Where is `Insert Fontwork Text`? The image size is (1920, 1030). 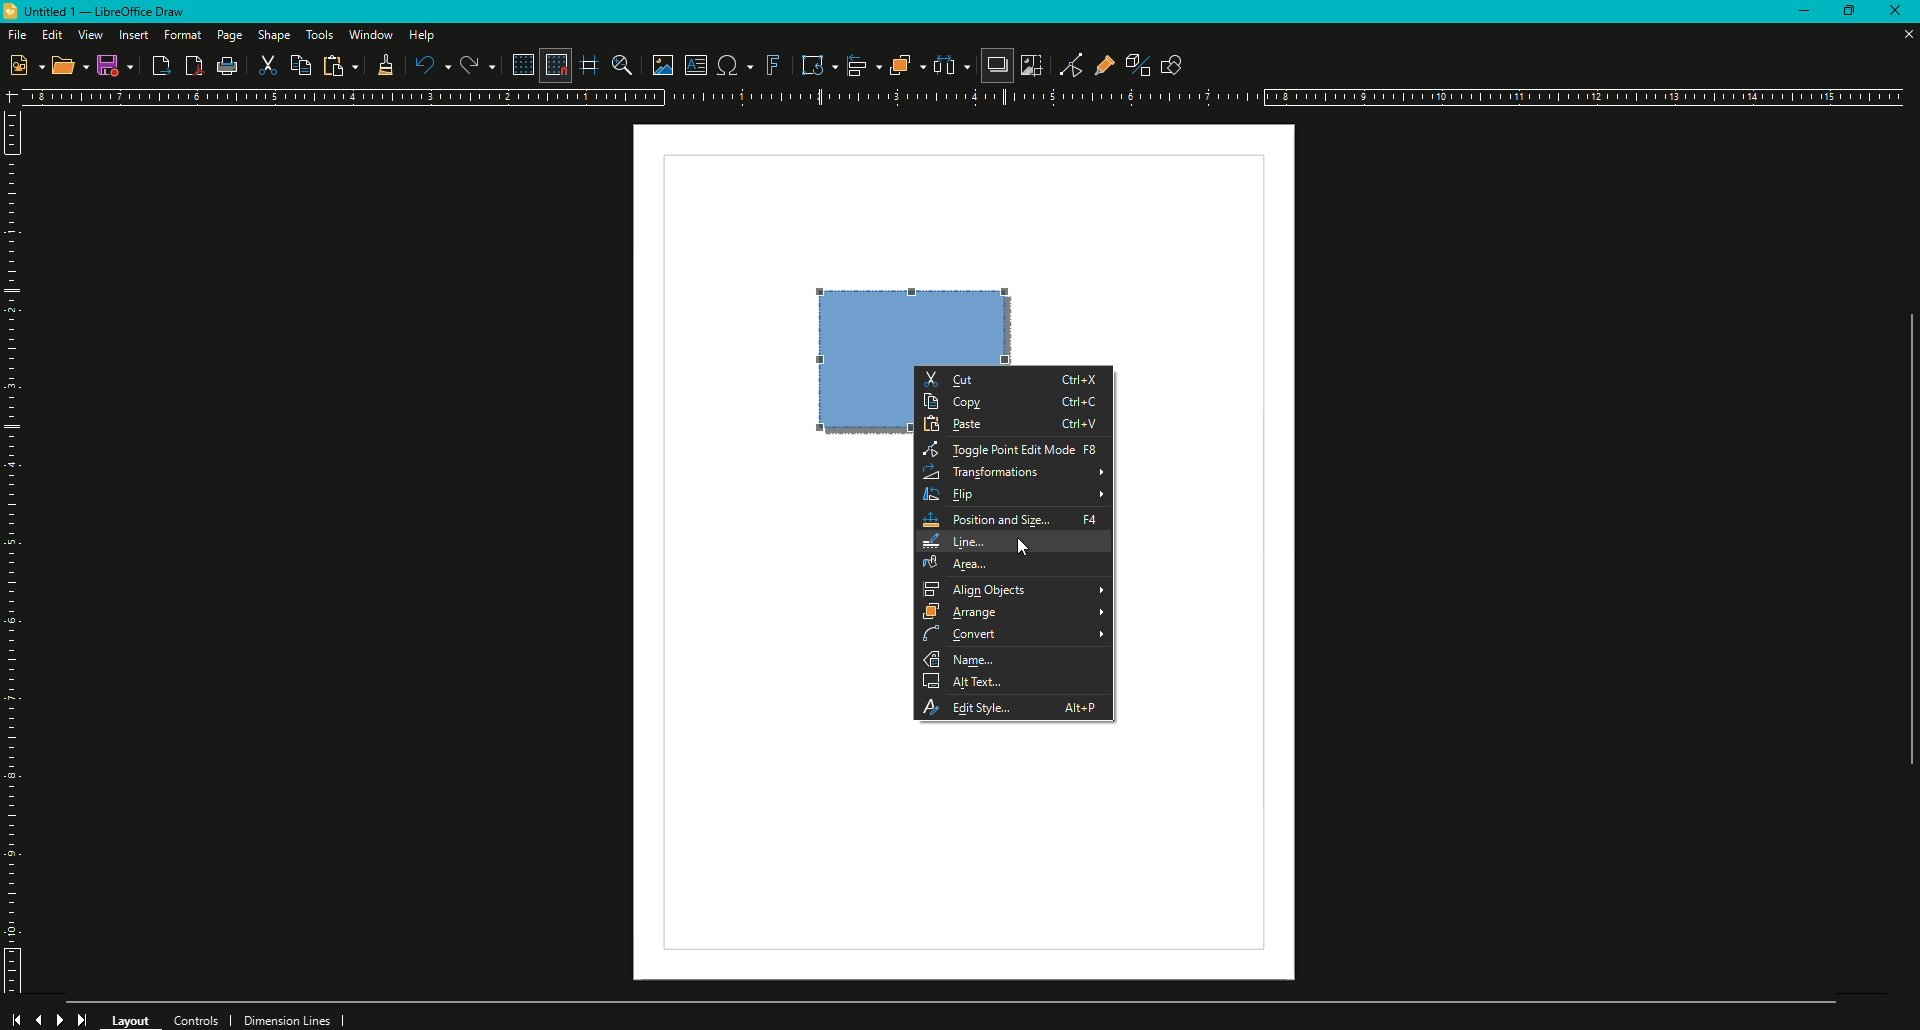 Insert Fontwork Text is located at coordinates (772, 65).